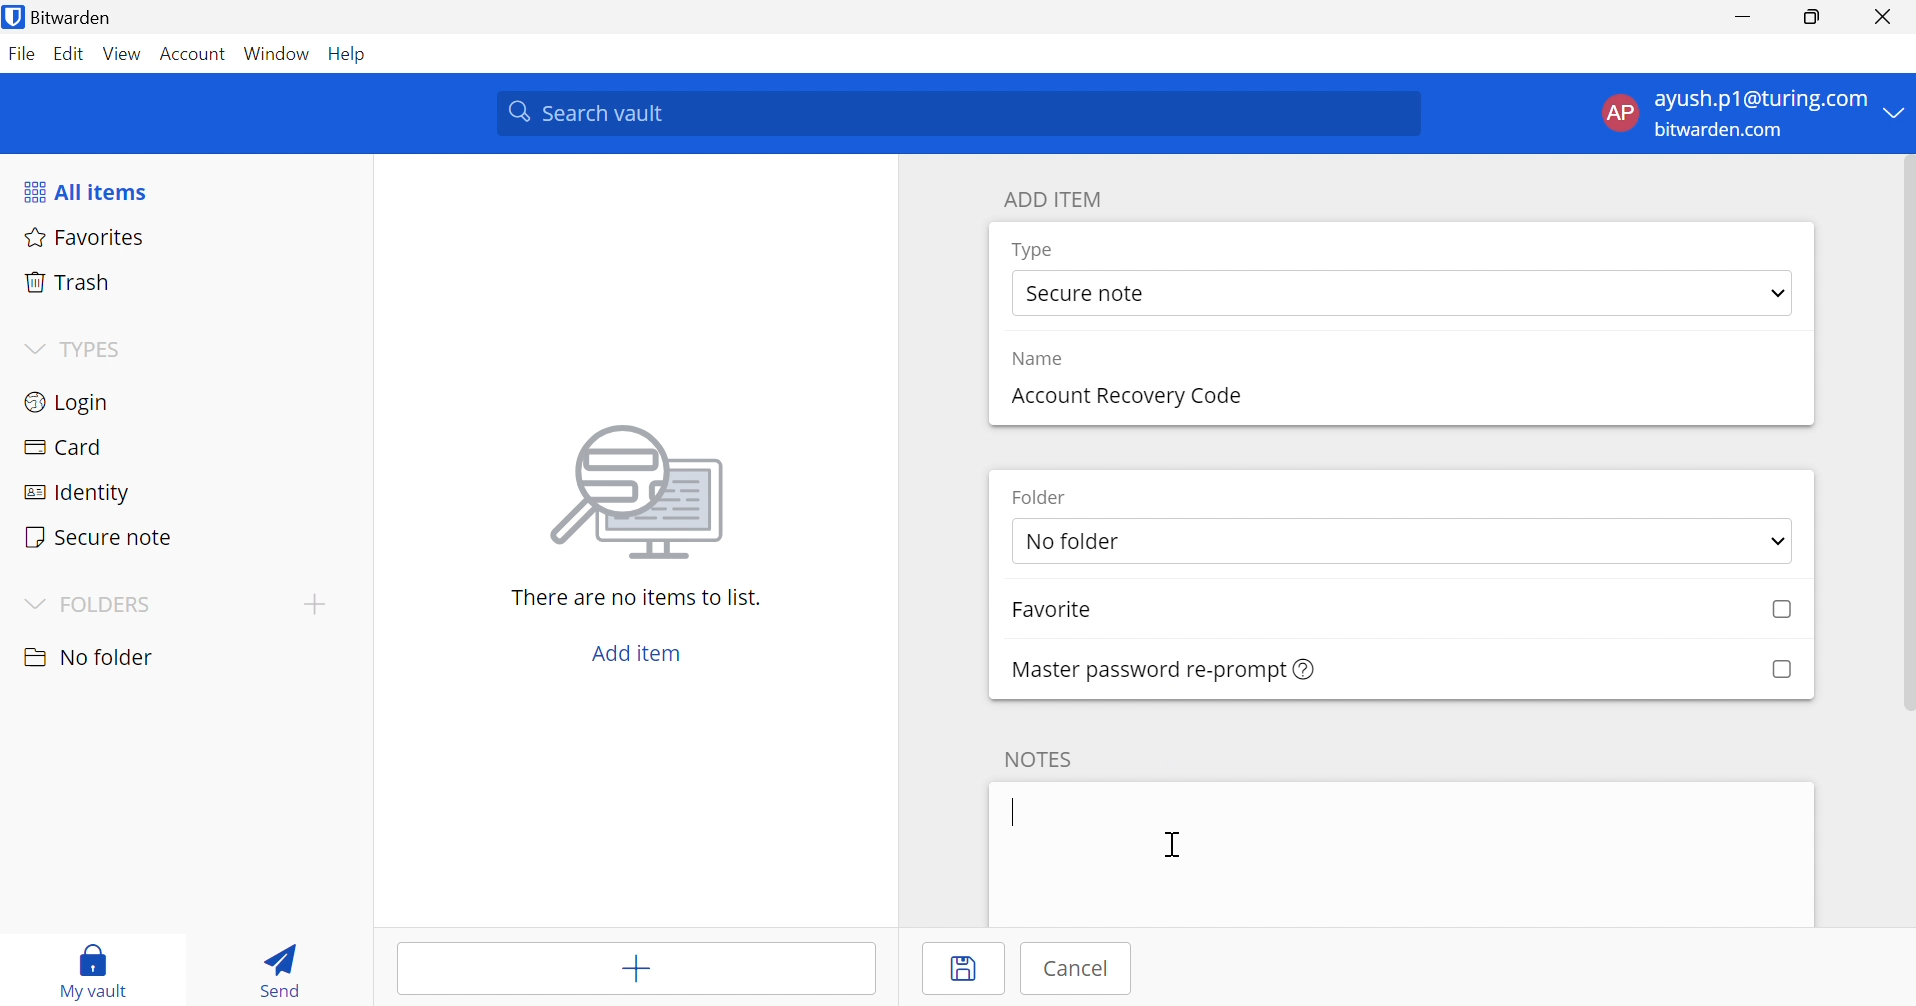  What do you see at coordinates (32, 602) in the screenshot?
I see `Drop Down` at bounding box center [32, 602].